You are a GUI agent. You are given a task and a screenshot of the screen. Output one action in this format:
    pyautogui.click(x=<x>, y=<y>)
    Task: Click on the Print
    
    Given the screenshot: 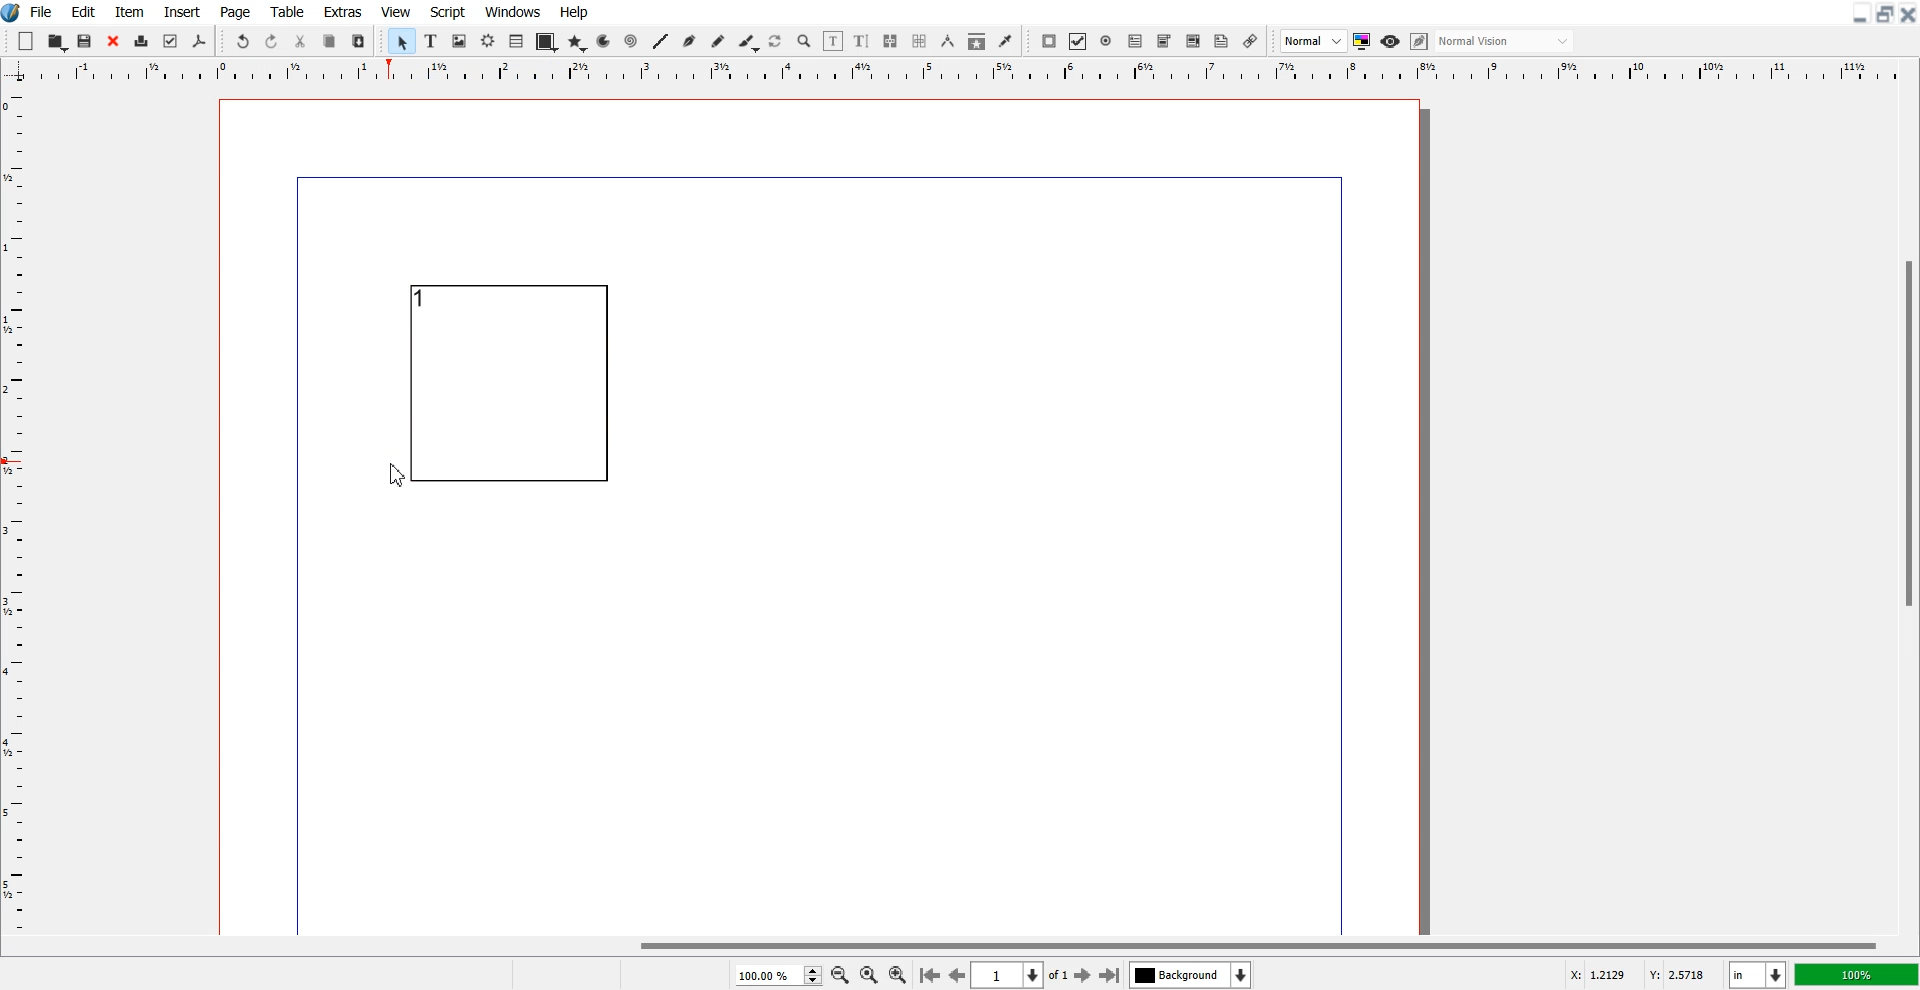 What is the action you would take?
    pyautogui.click(x=142, y=43)
    